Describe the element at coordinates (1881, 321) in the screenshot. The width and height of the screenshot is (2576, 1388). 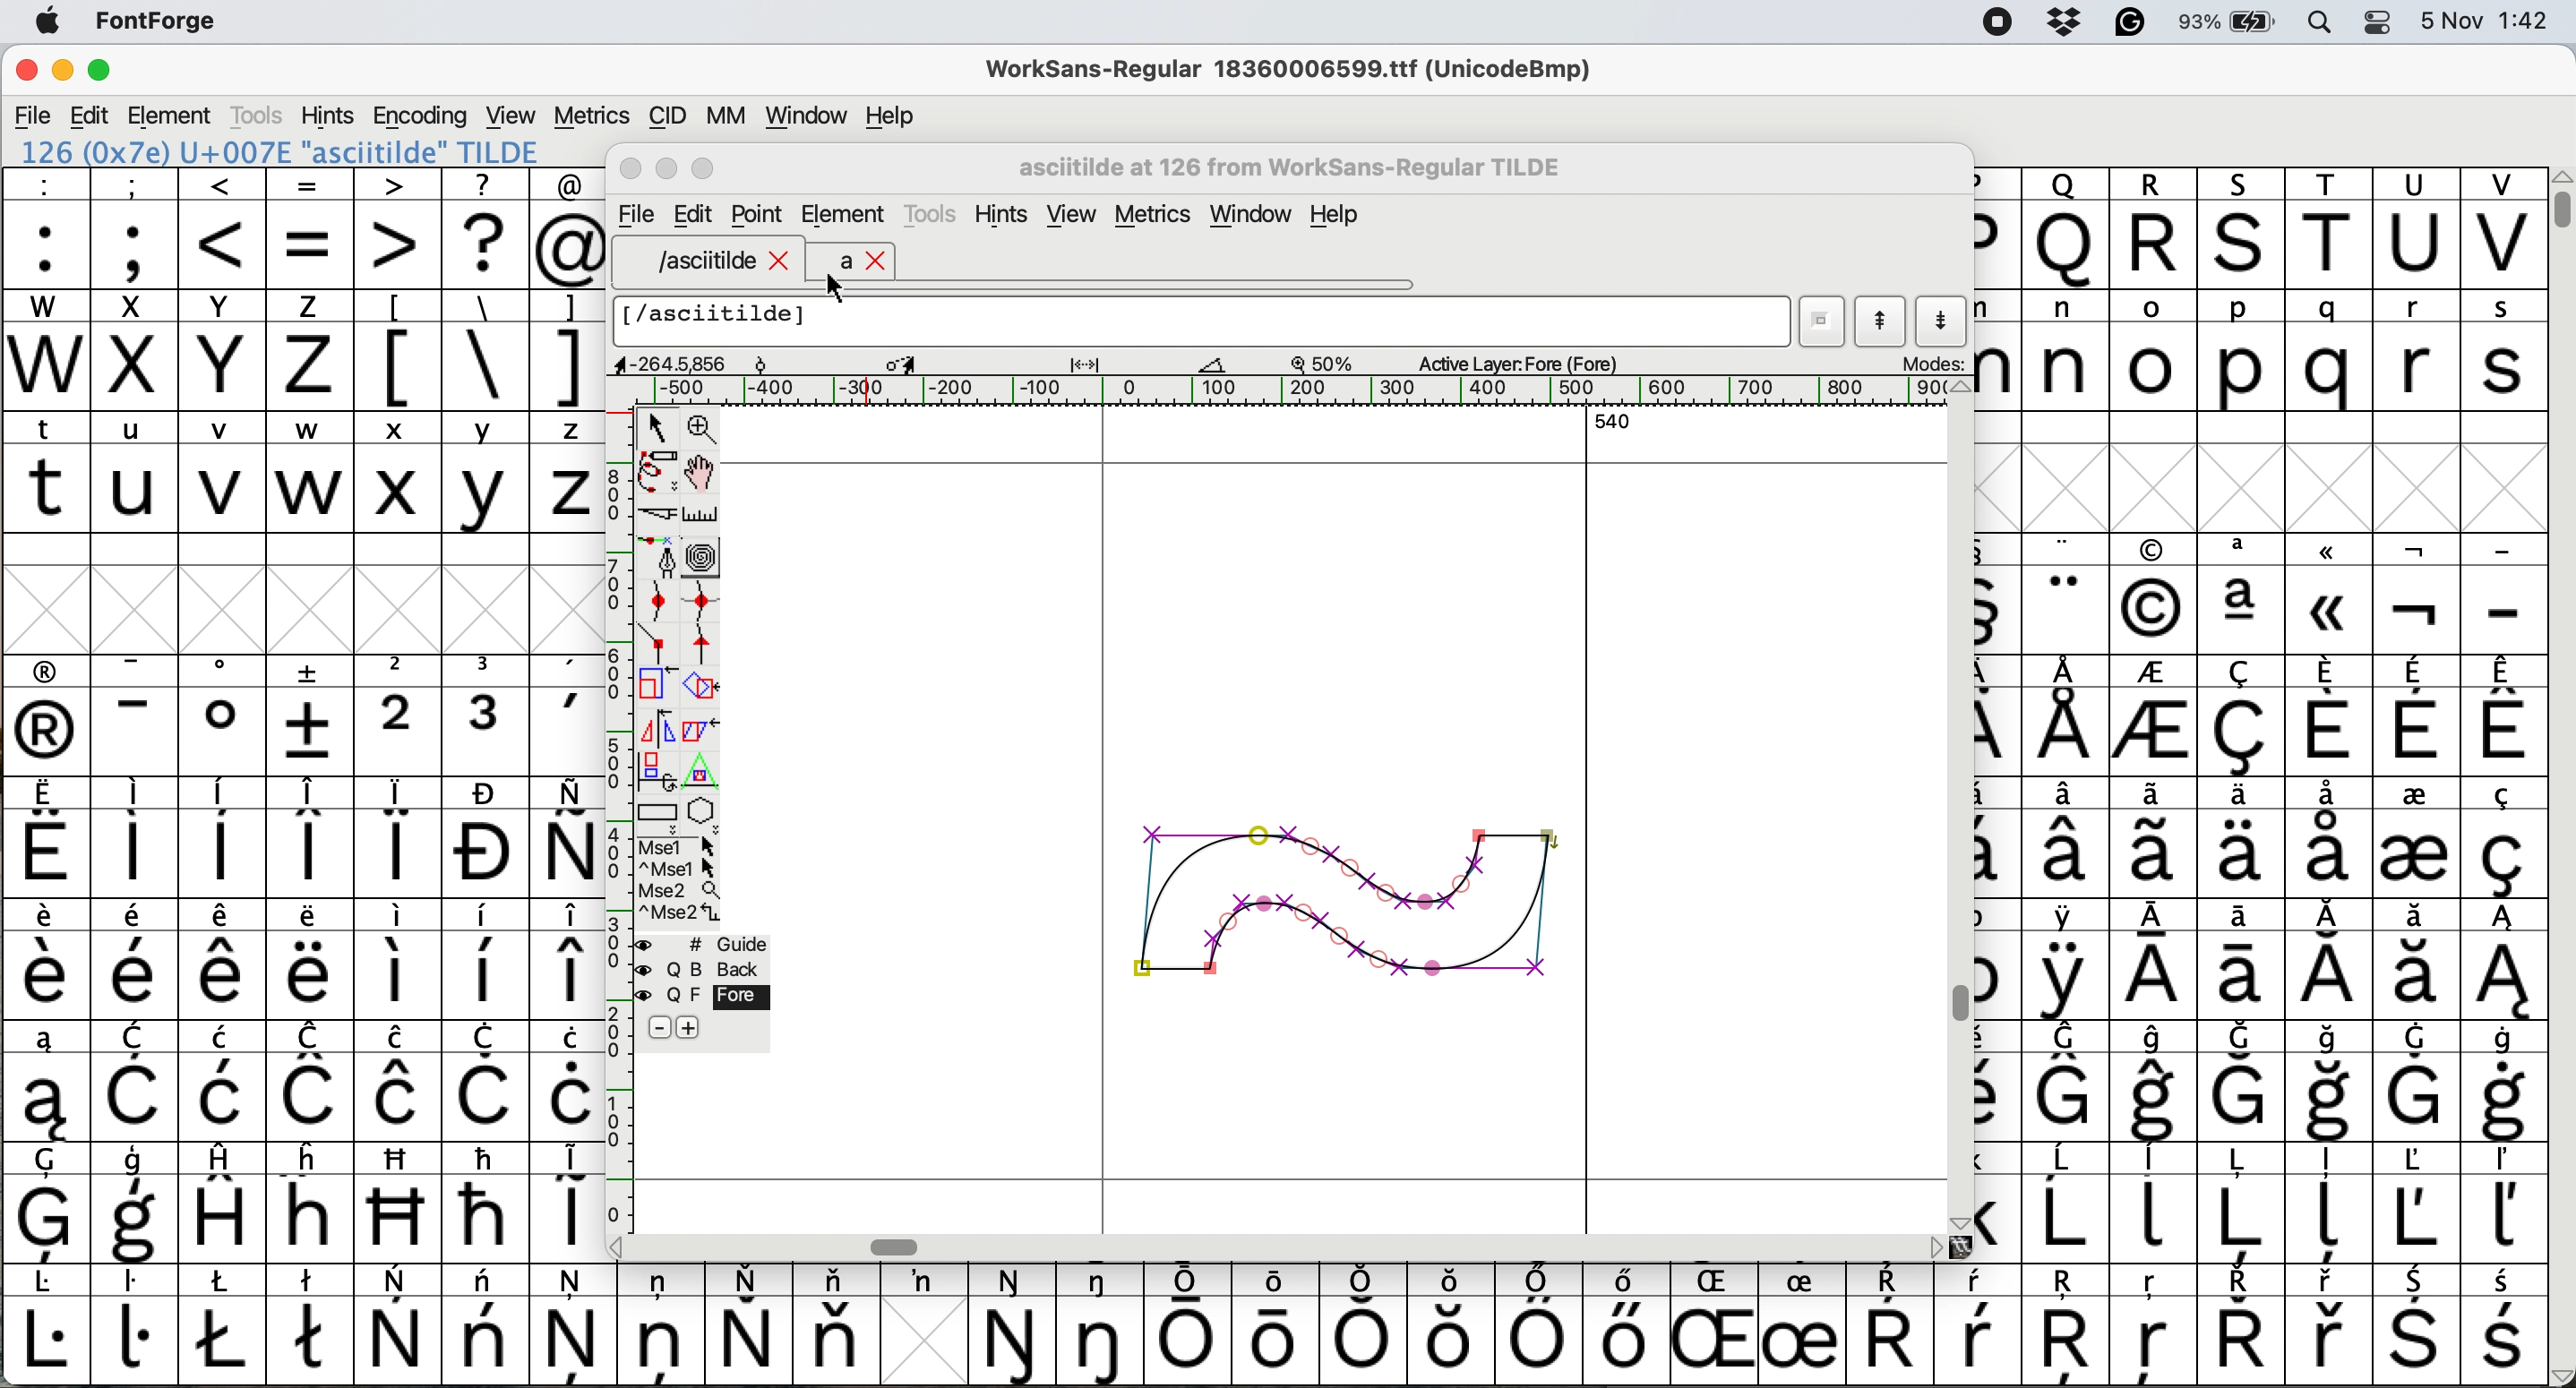
I see `show previous letter` at that location.